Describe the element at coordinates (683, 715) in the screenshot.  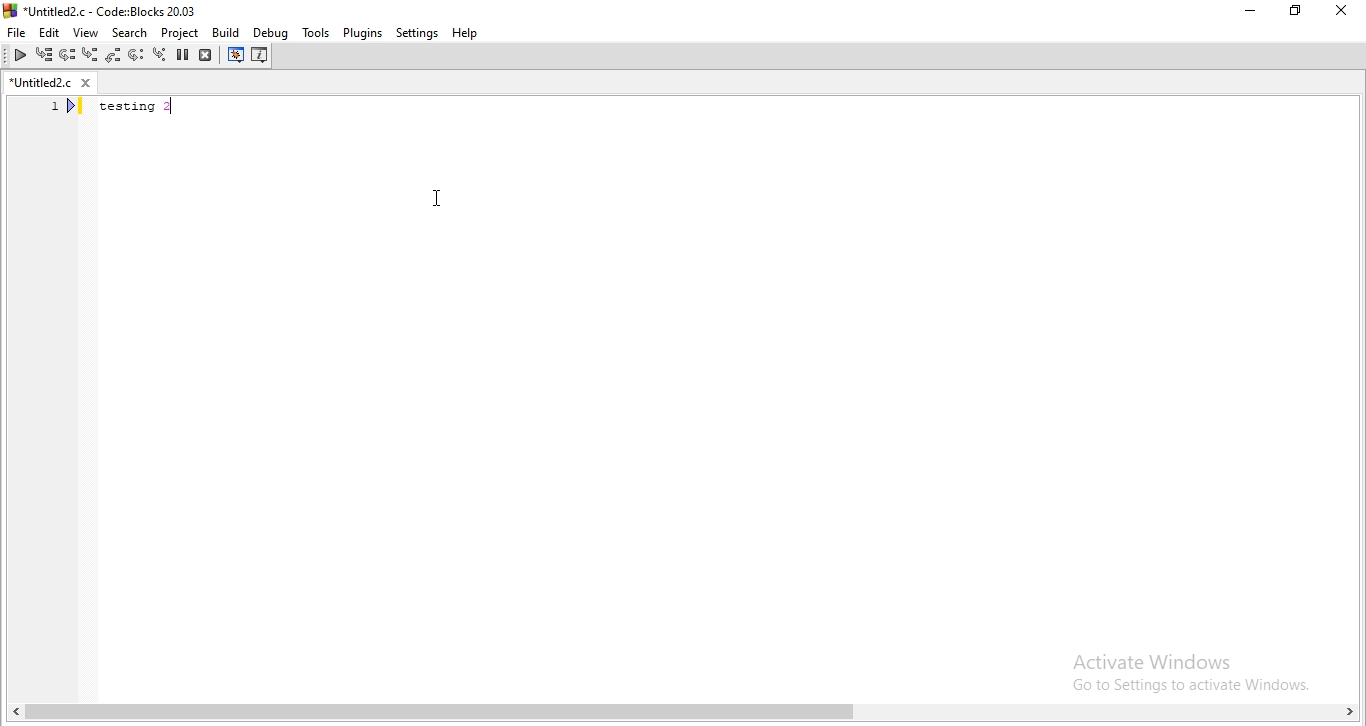
I see `scroll bar` at that location.